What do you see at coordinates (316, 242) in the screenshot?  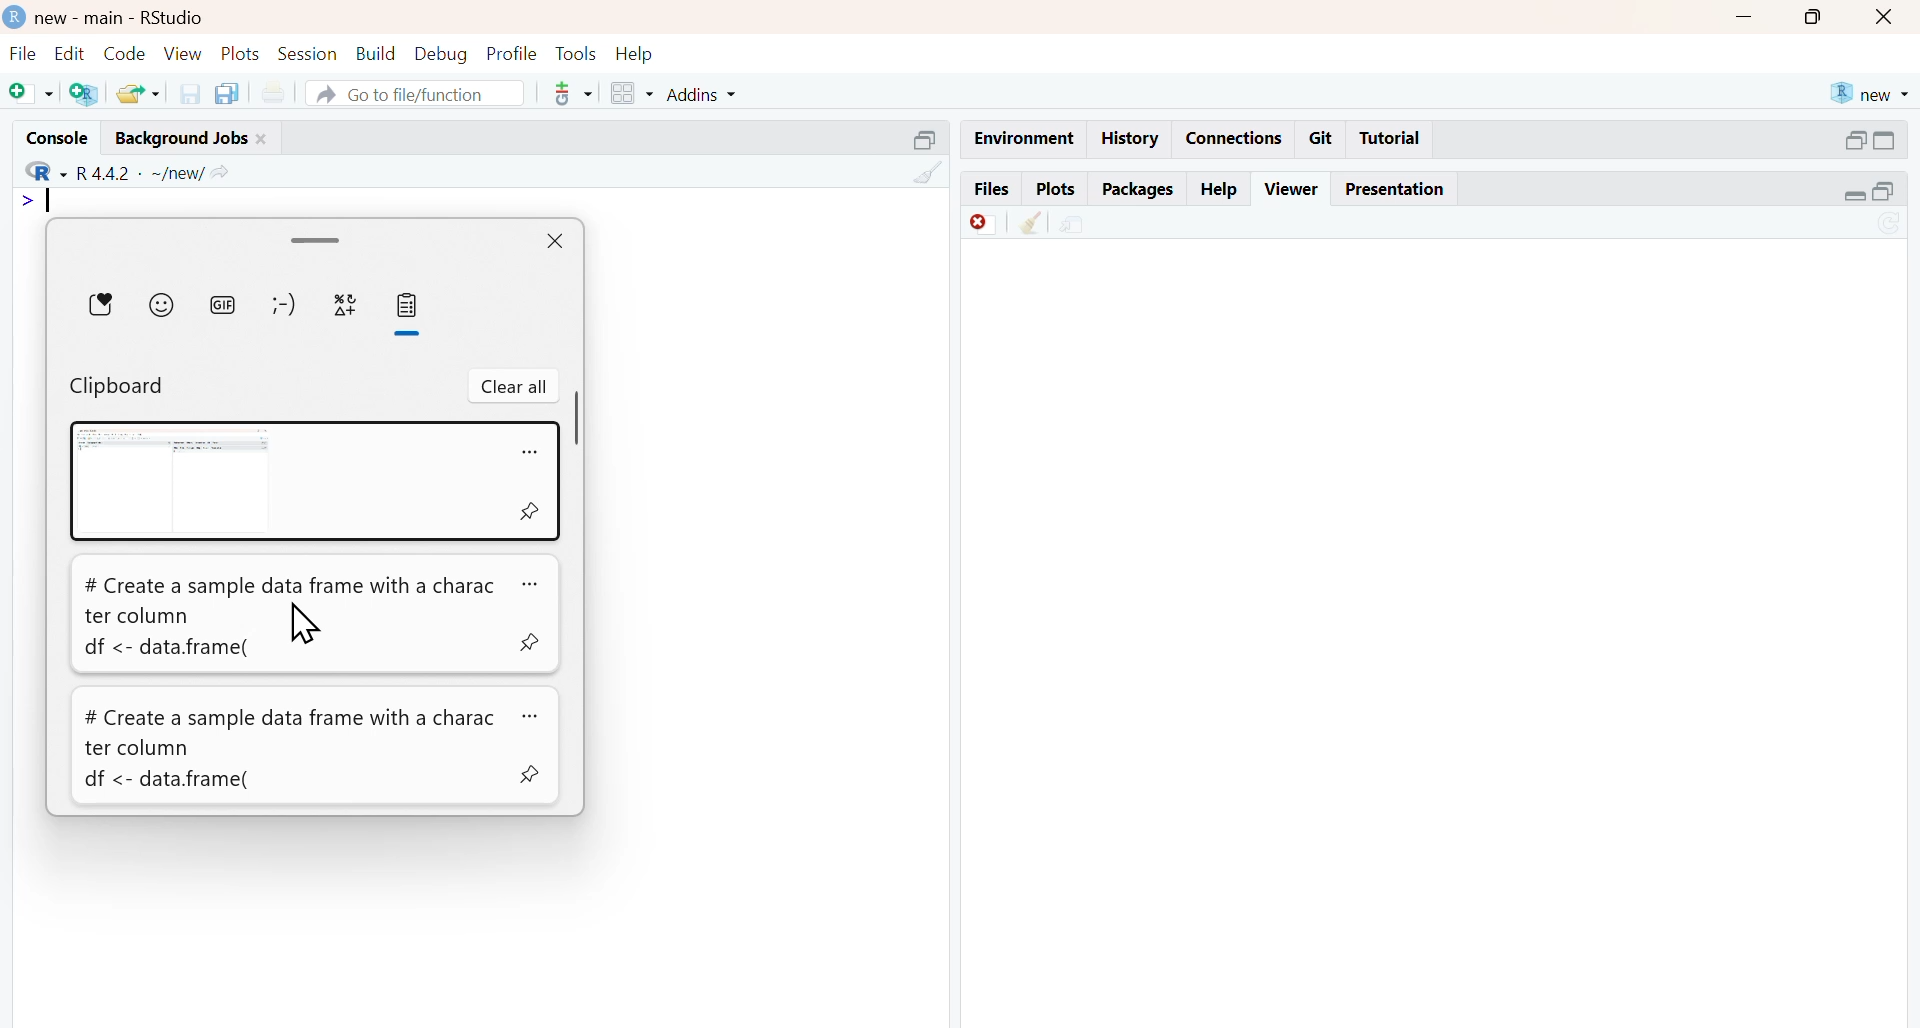 I see `drag handle` at bounding box center [316, 242].